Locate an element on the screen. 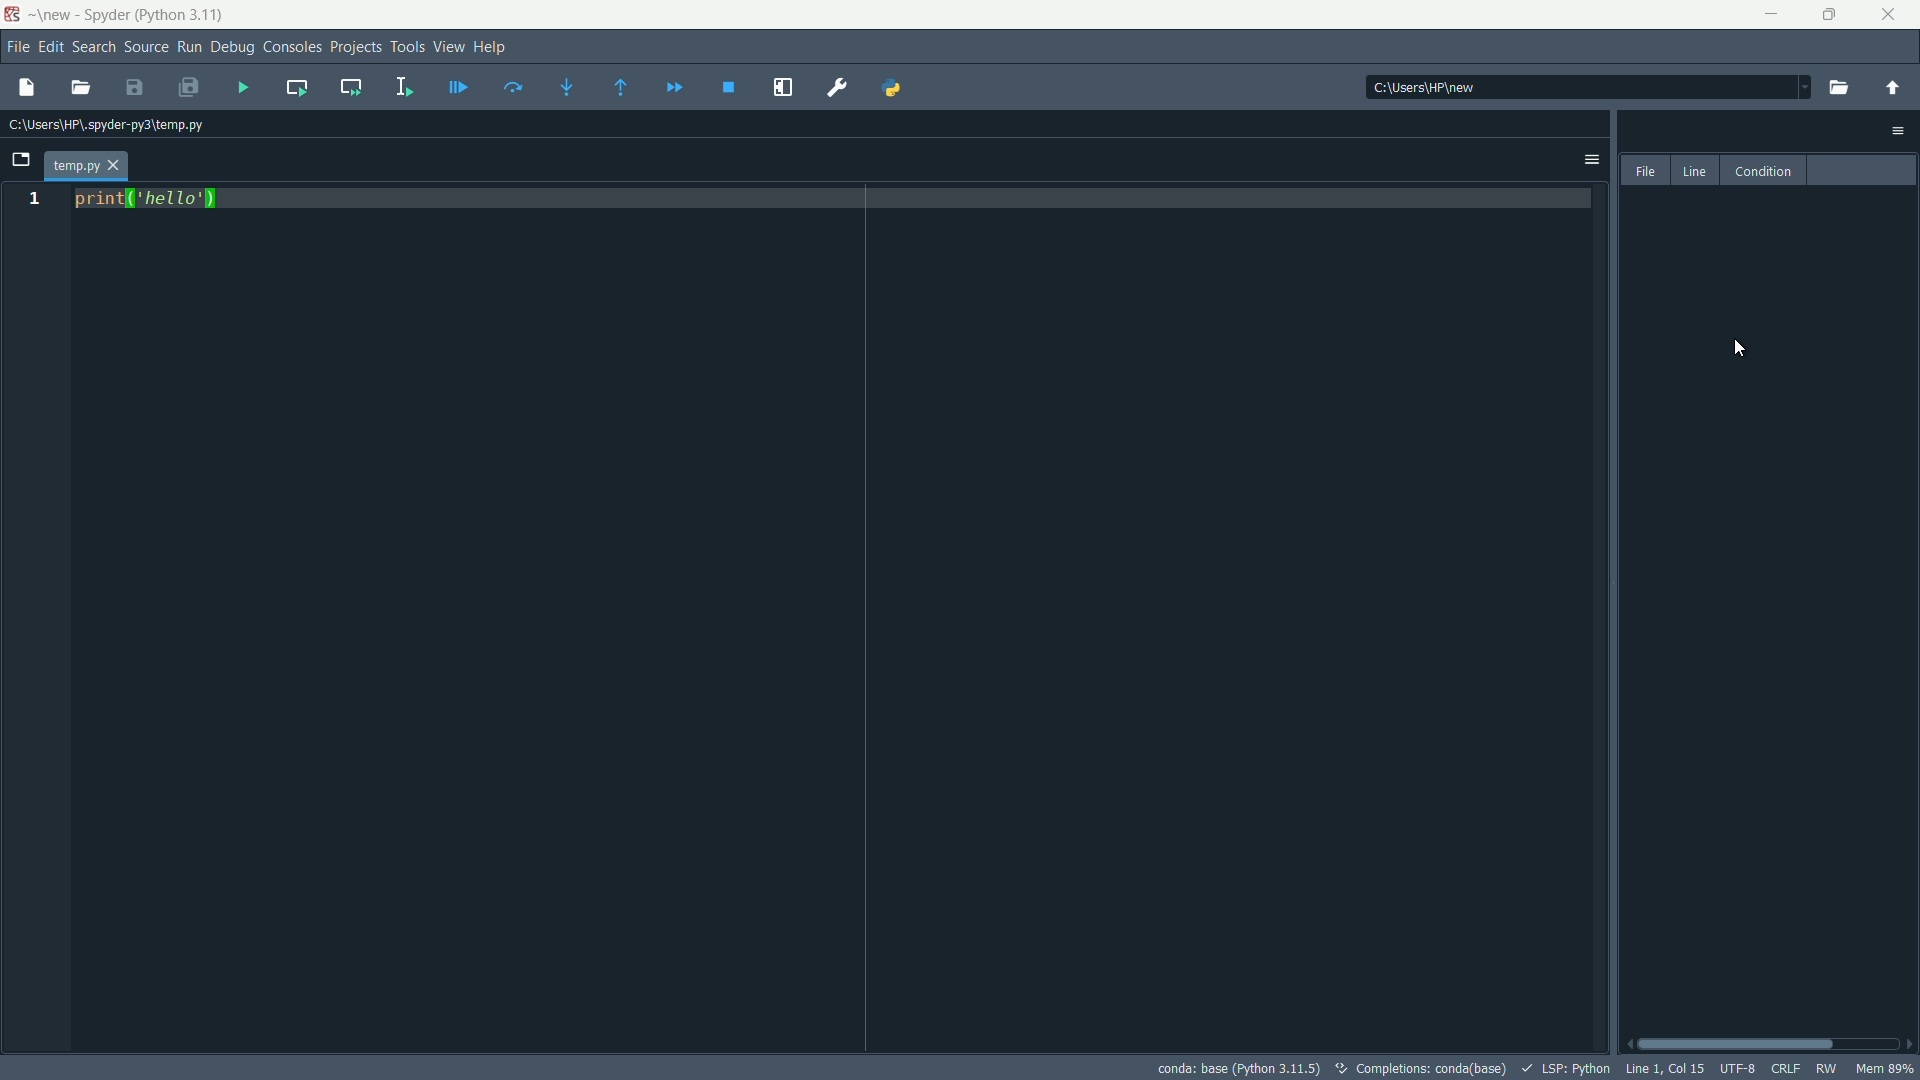  run selection is located at coordinates (405, 86).